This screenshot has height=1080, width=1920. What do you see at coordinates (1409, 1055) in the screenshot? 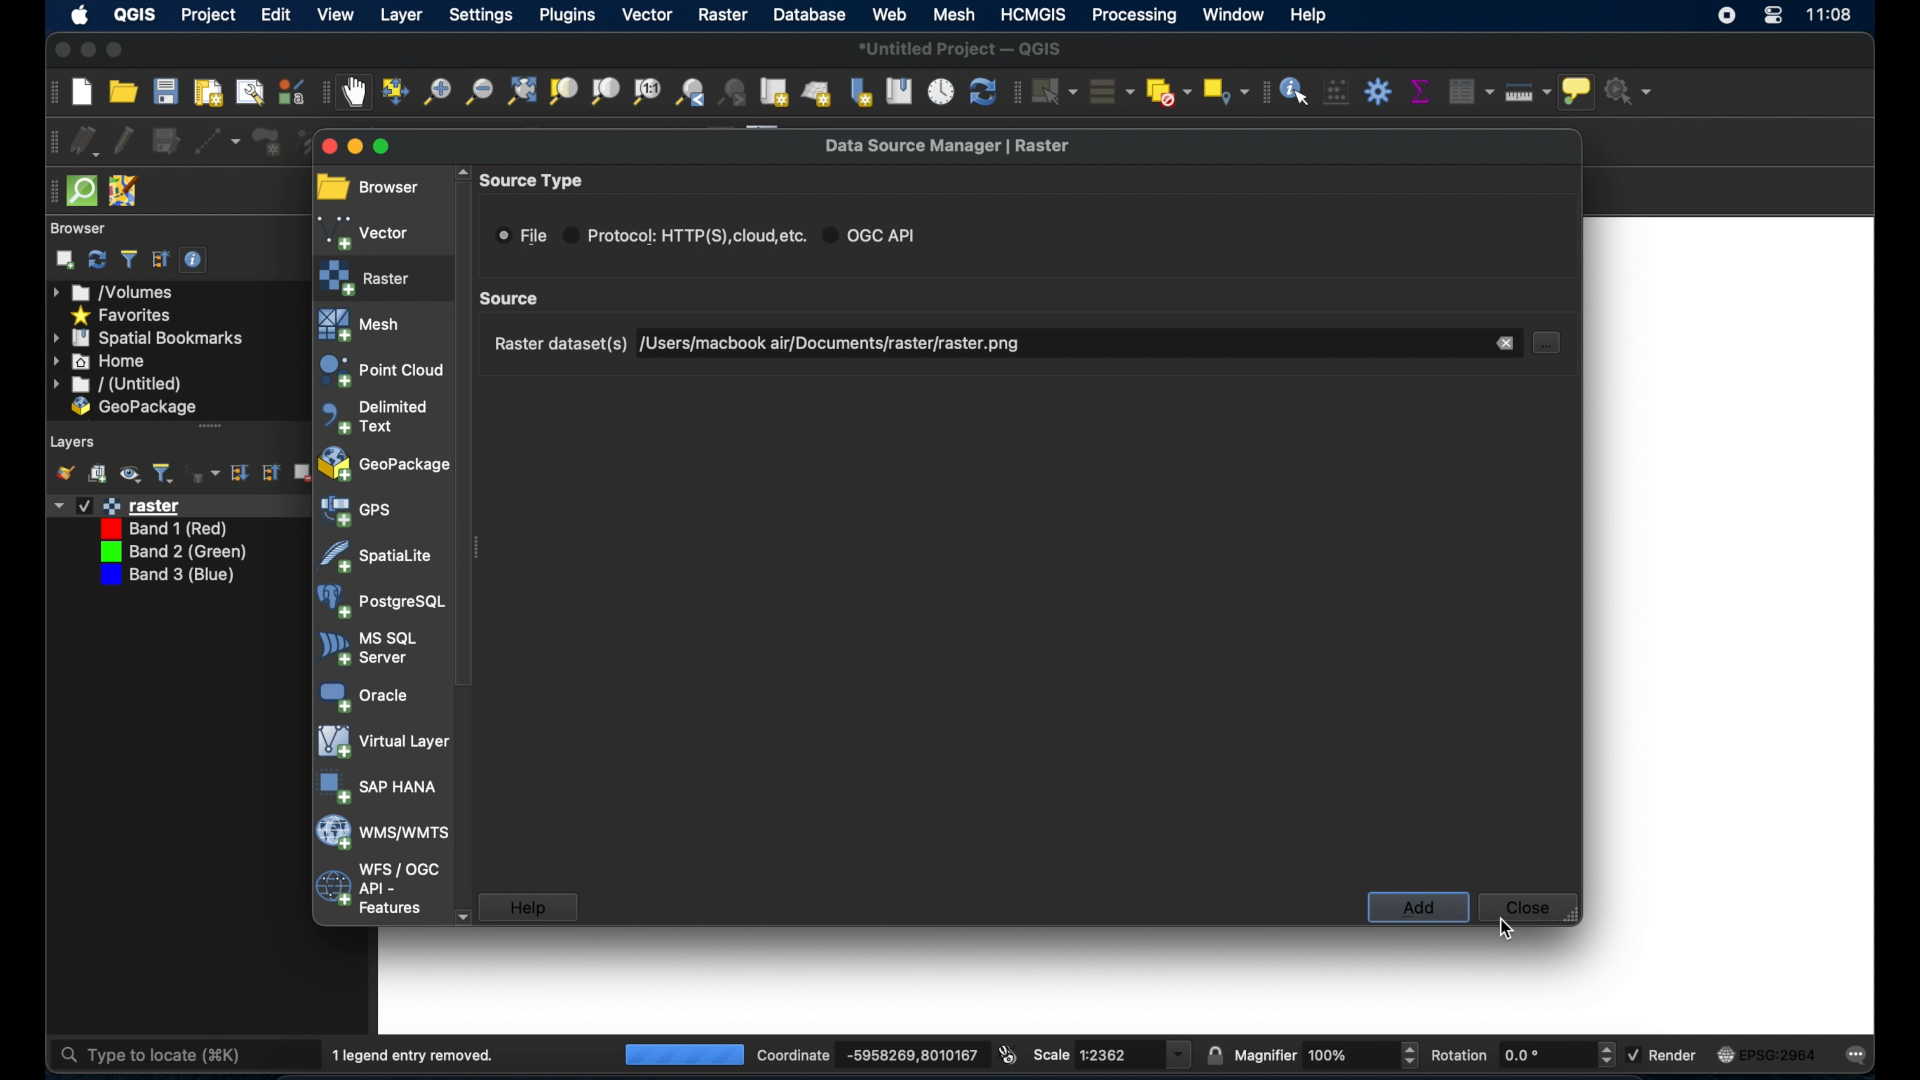
I see `Increase or decrease` at bounding box center [1409, 1055].